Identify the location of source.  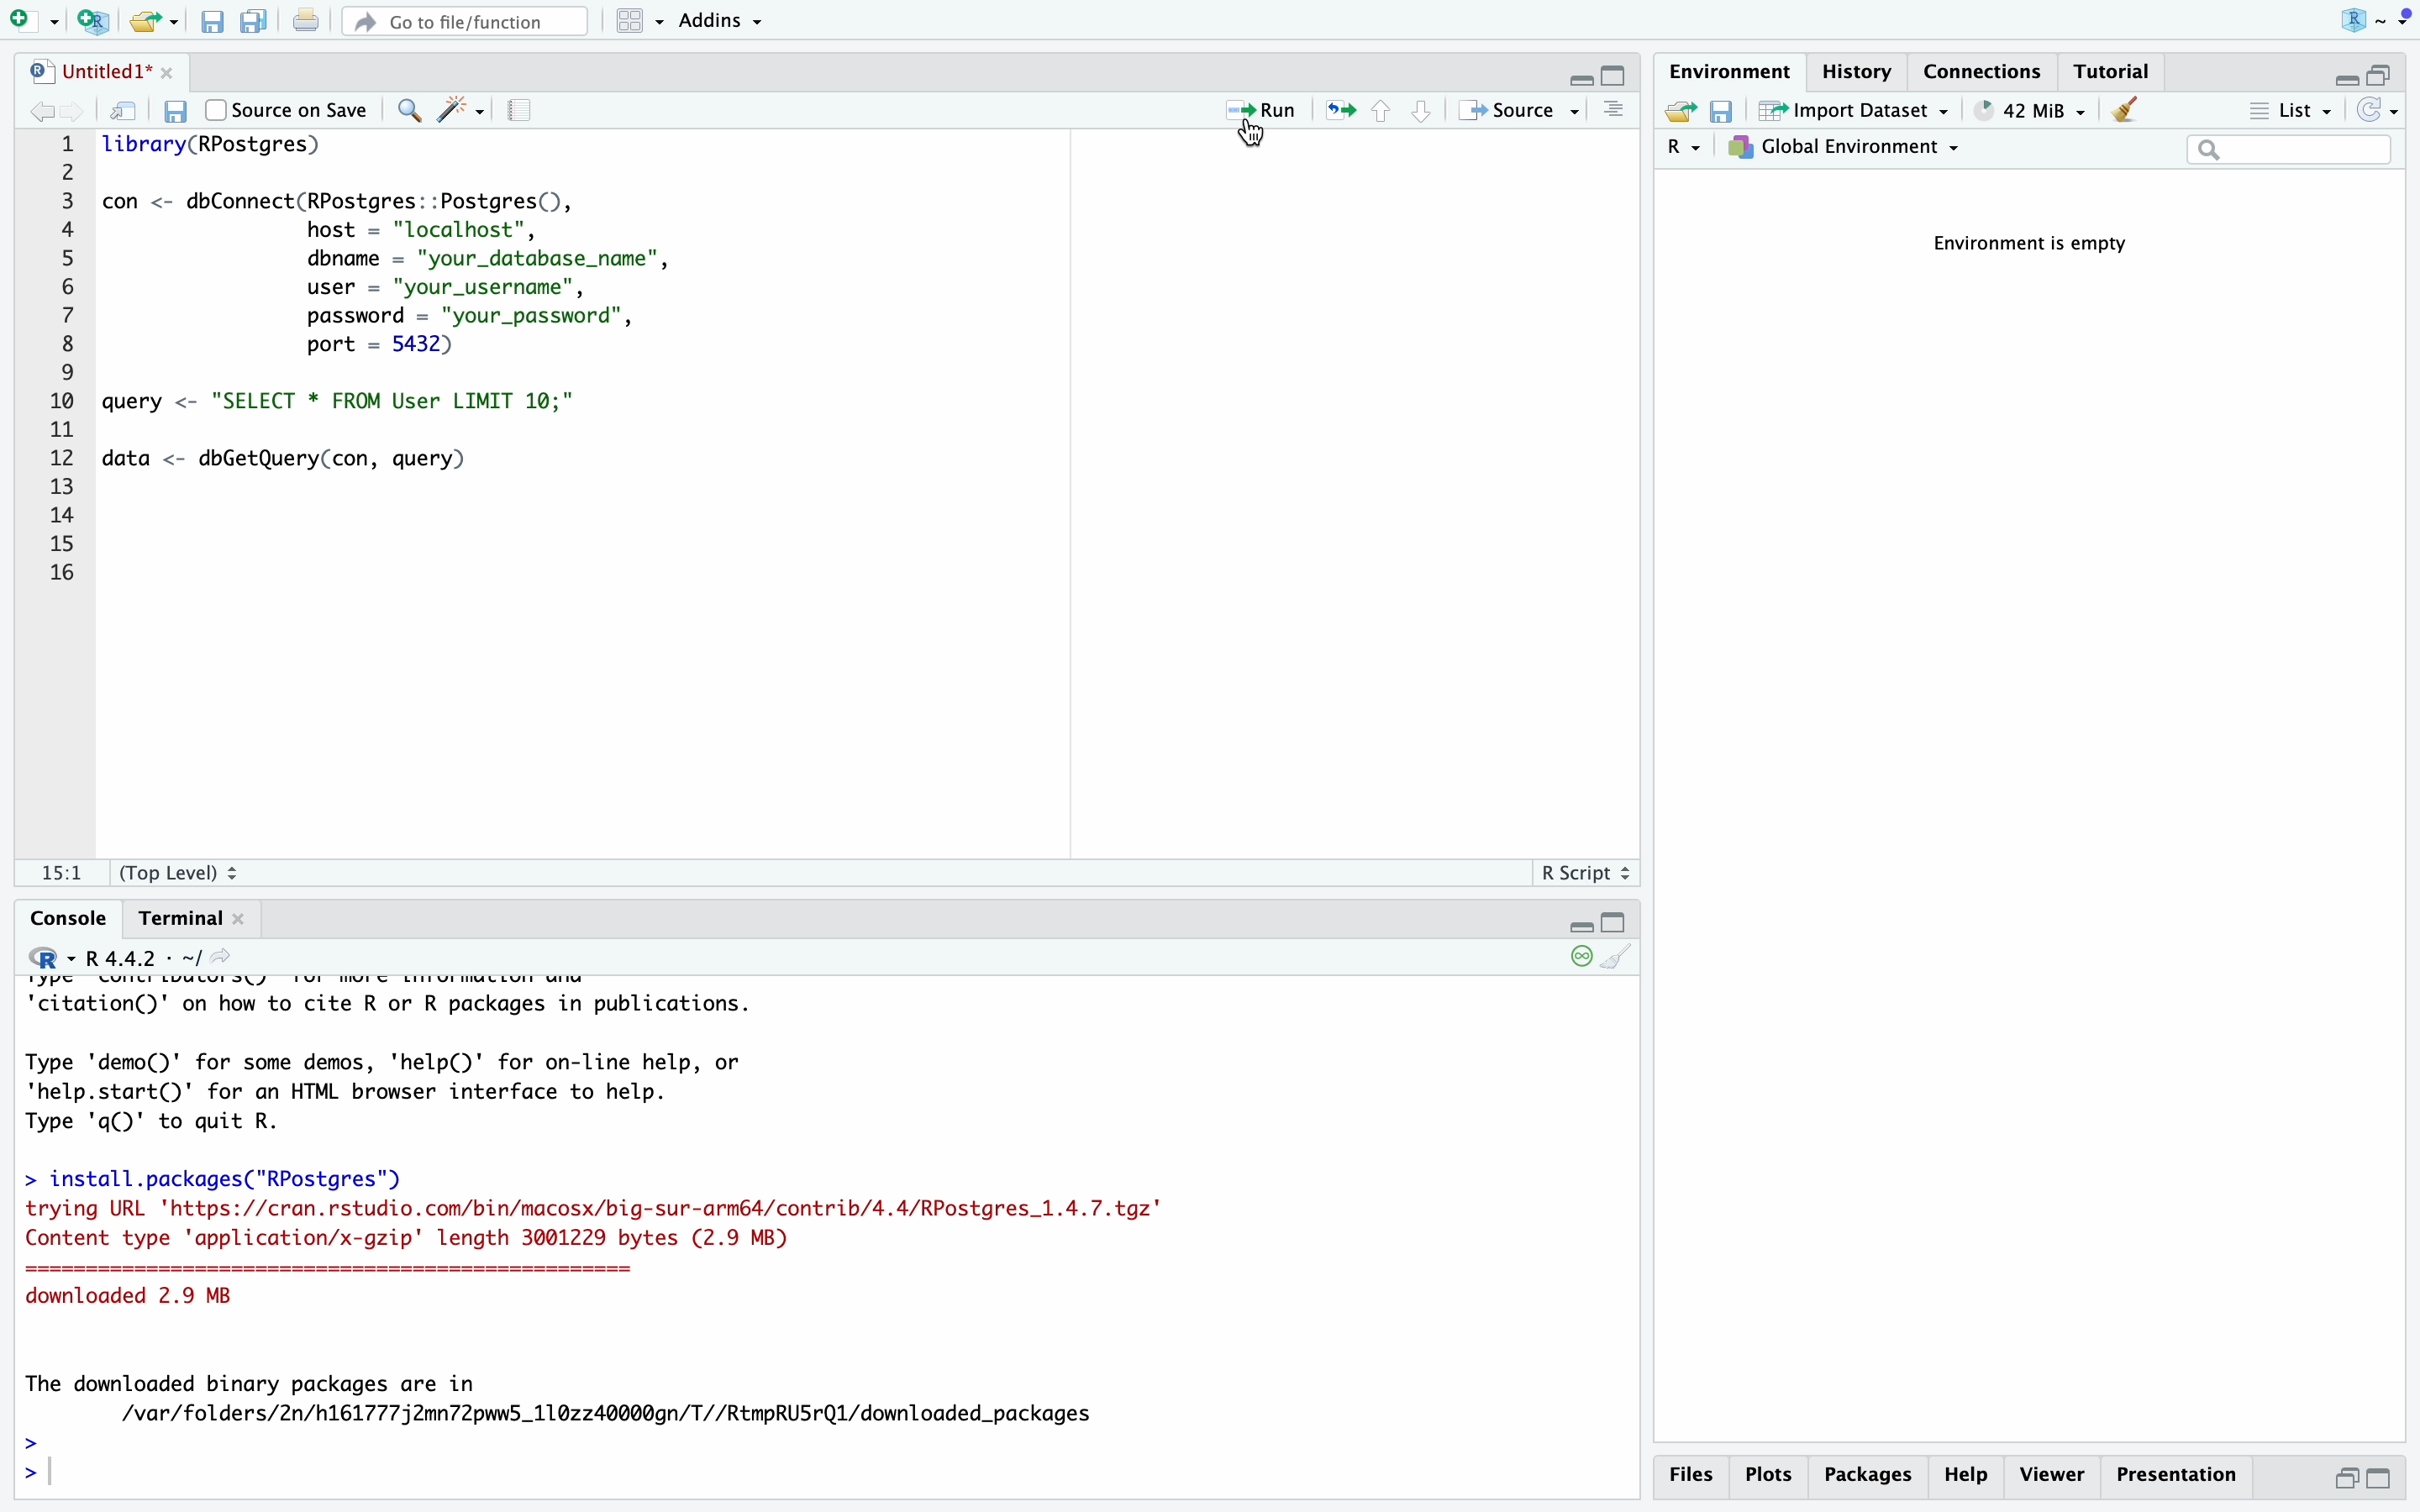
(1521, 113).